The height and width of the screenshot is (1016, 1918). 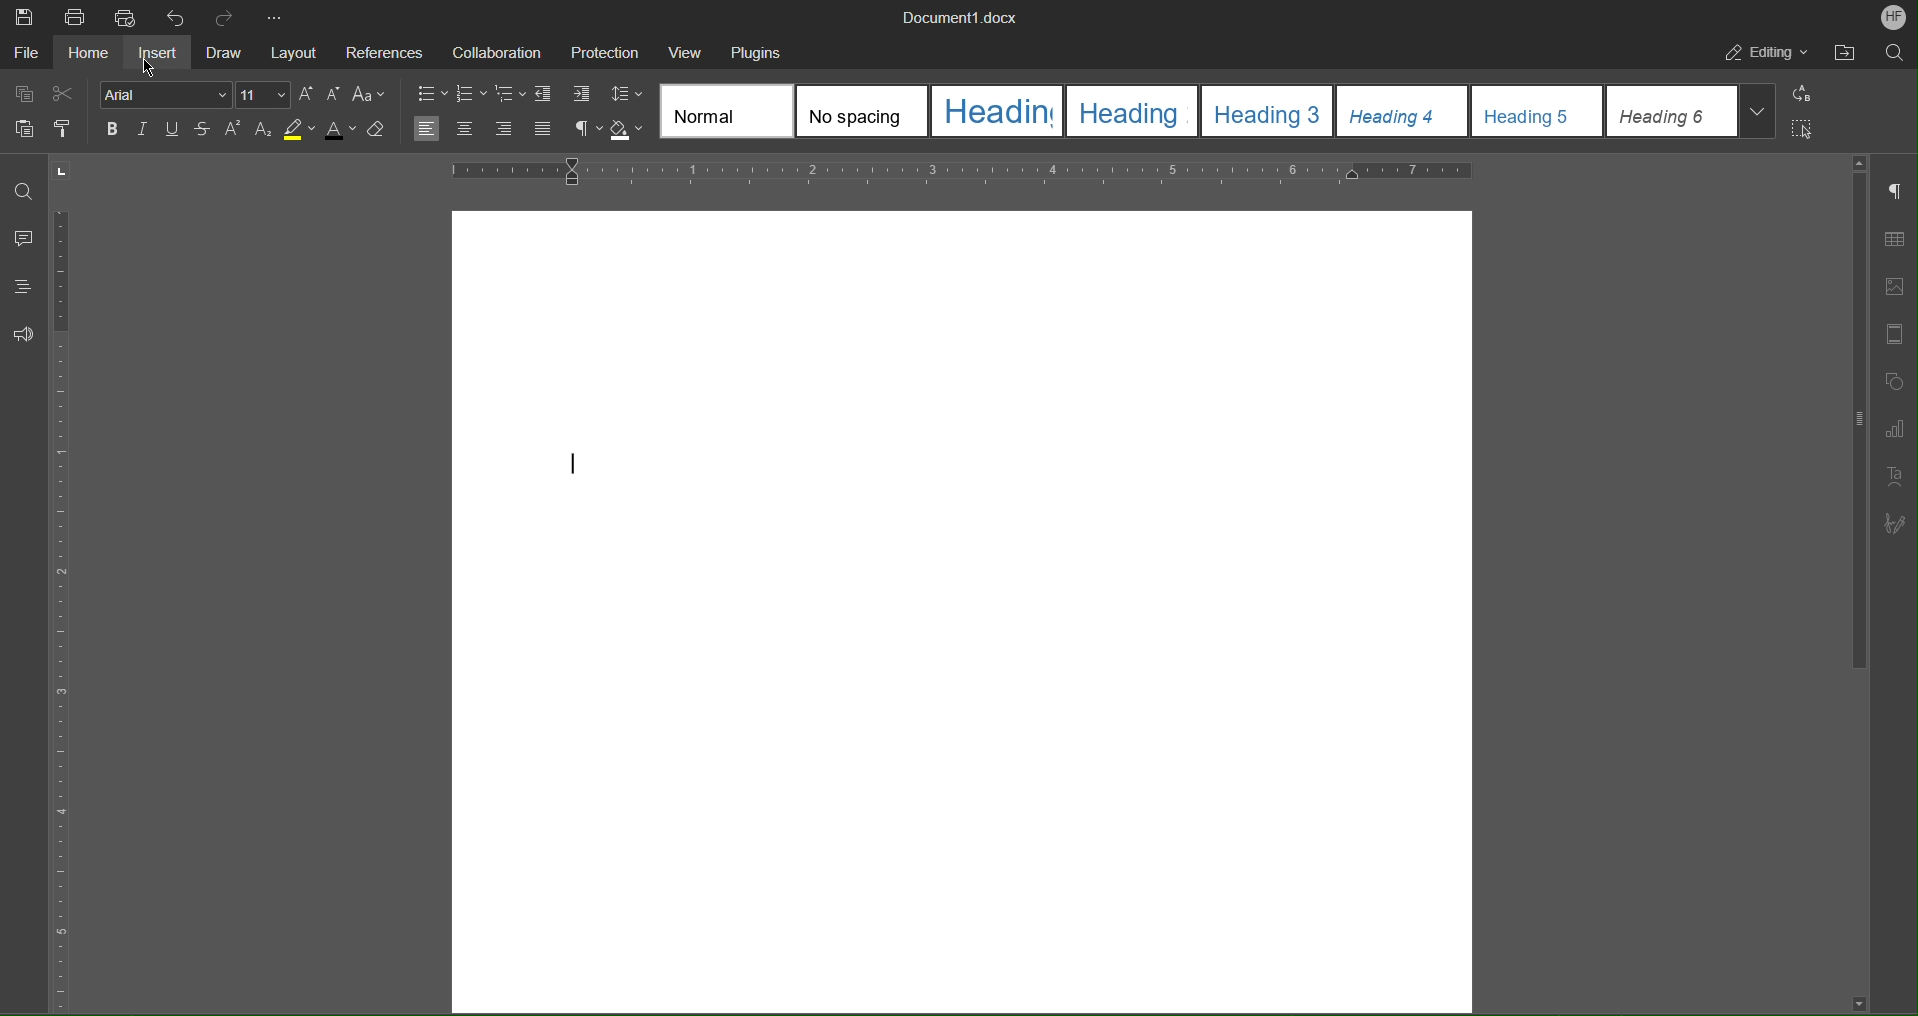 I want to click on Centre Align, so click(x=465, y=130).